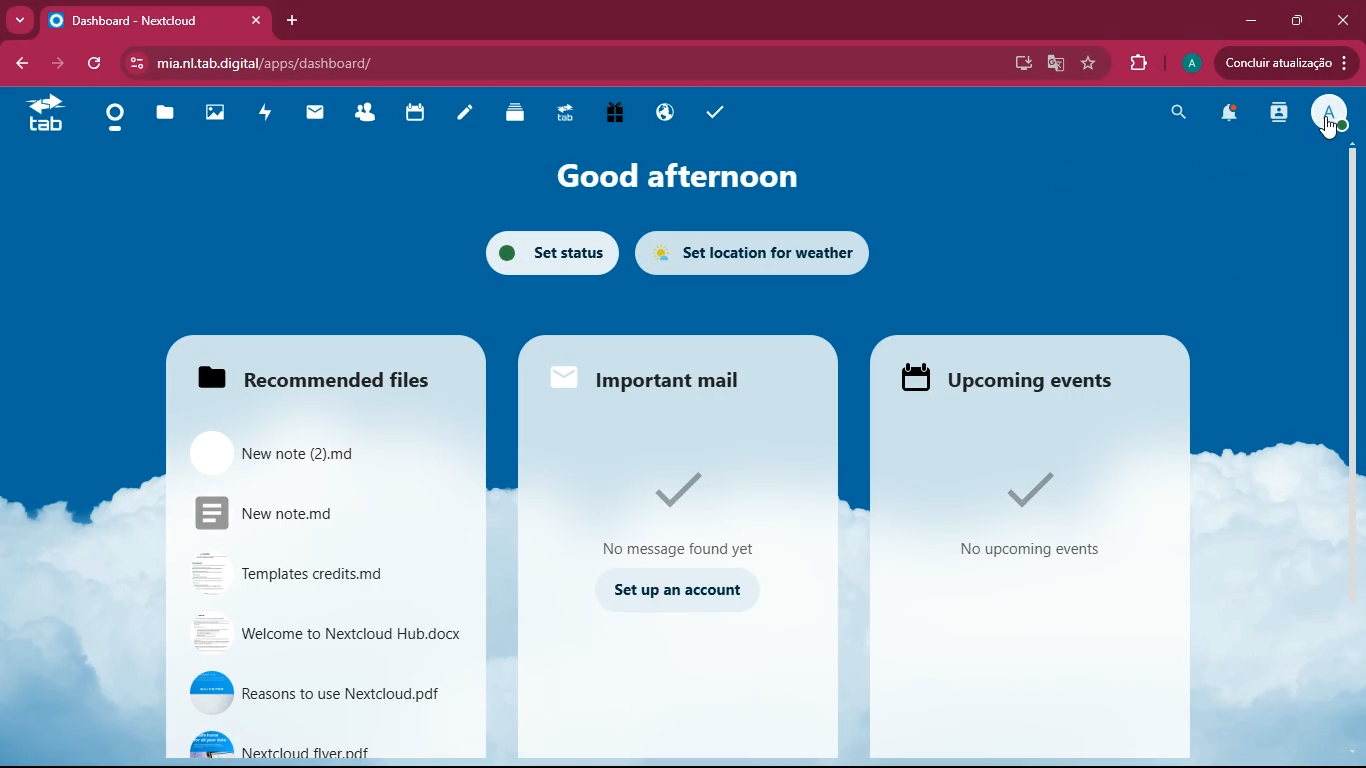  What do you see at coordinates (689, 511) in the screenshot?
I see `message` at bounding box center [689, 511].